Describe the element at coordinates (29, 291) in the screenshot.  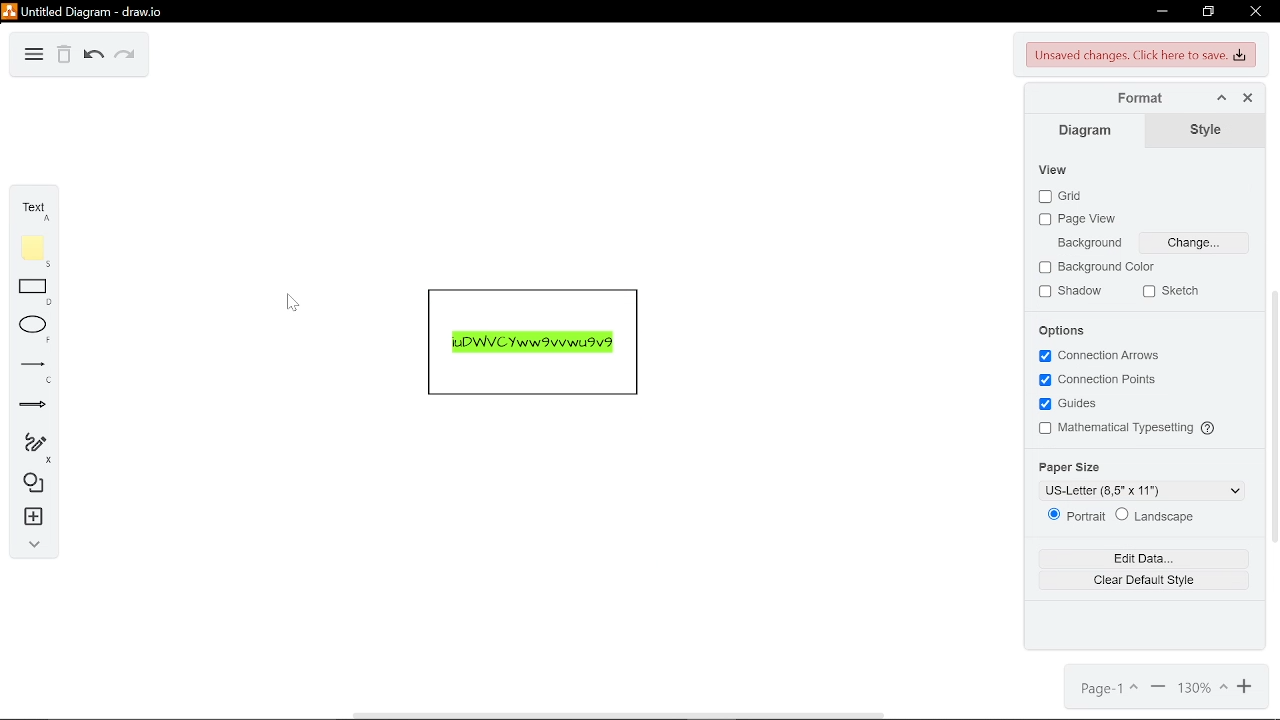
I see `rectangle` at that location.